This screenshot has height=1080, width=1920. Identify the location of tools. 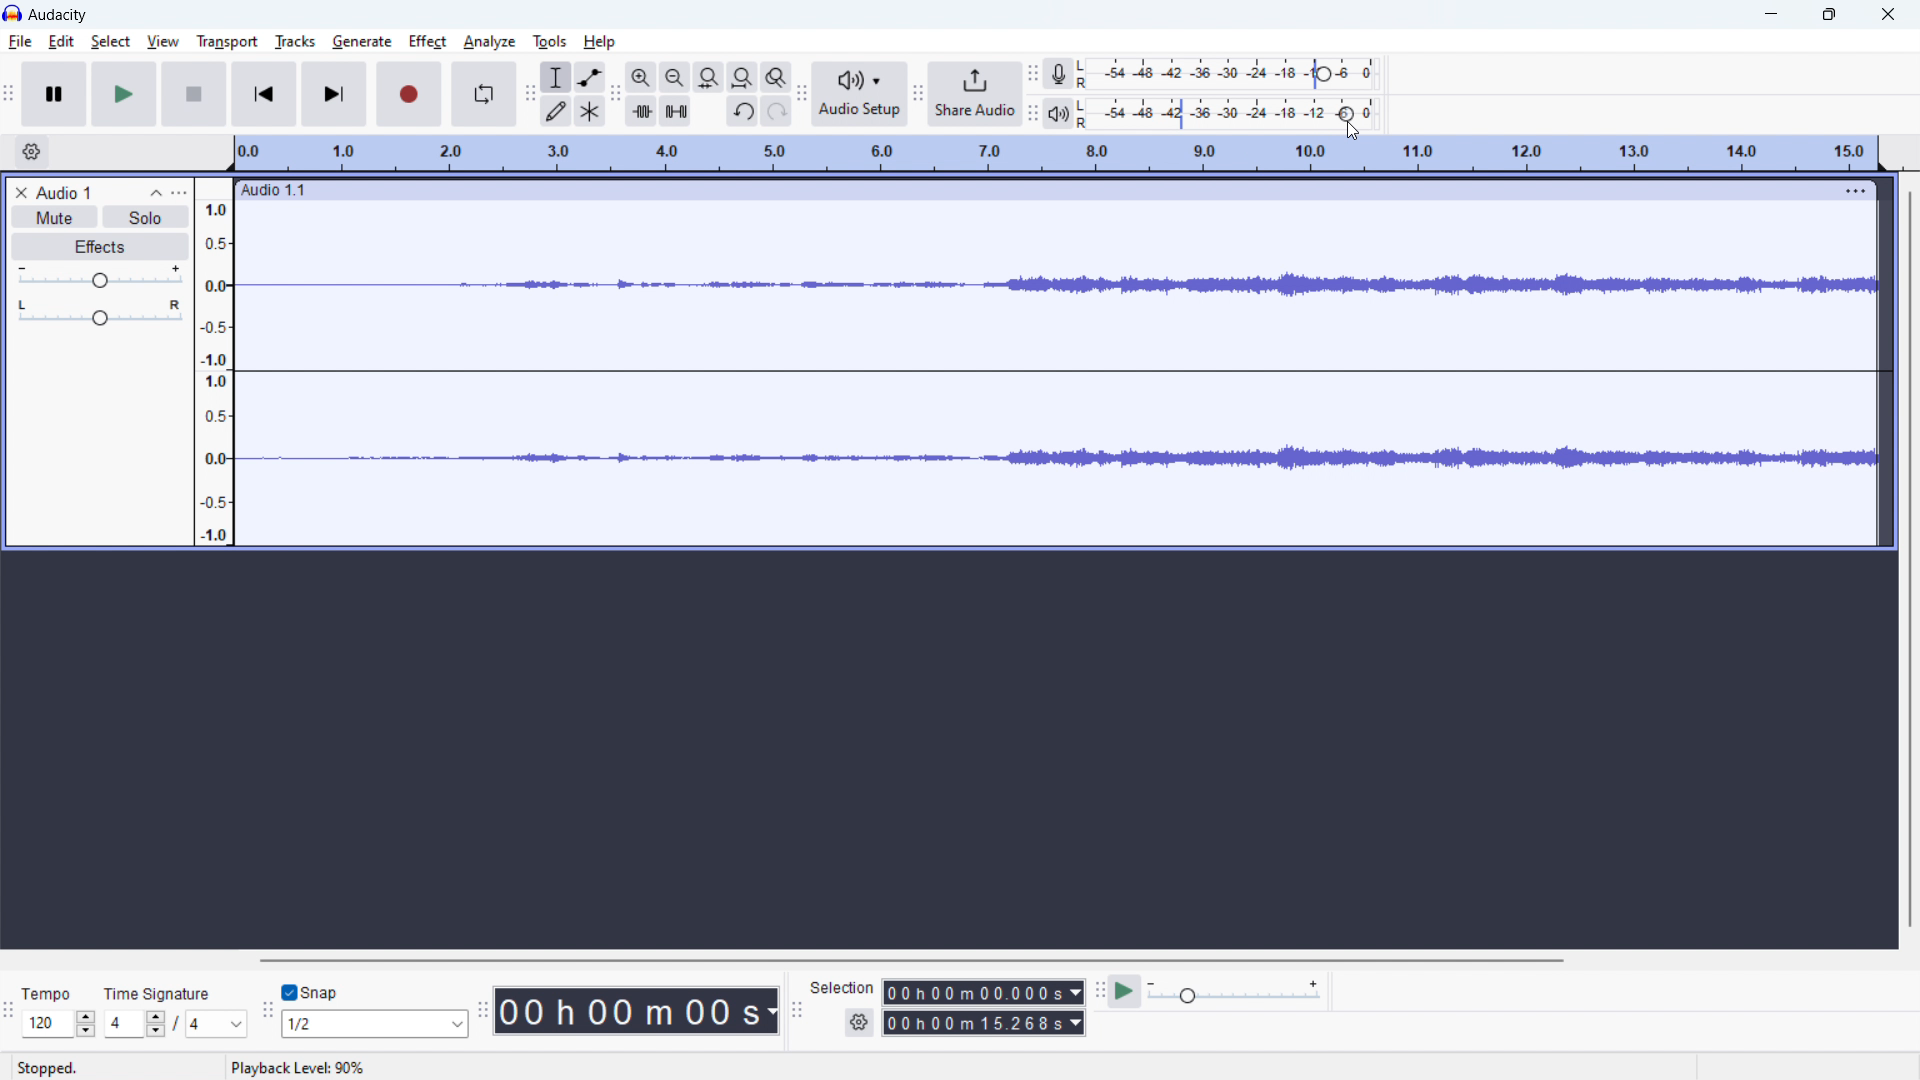
(550, 41).